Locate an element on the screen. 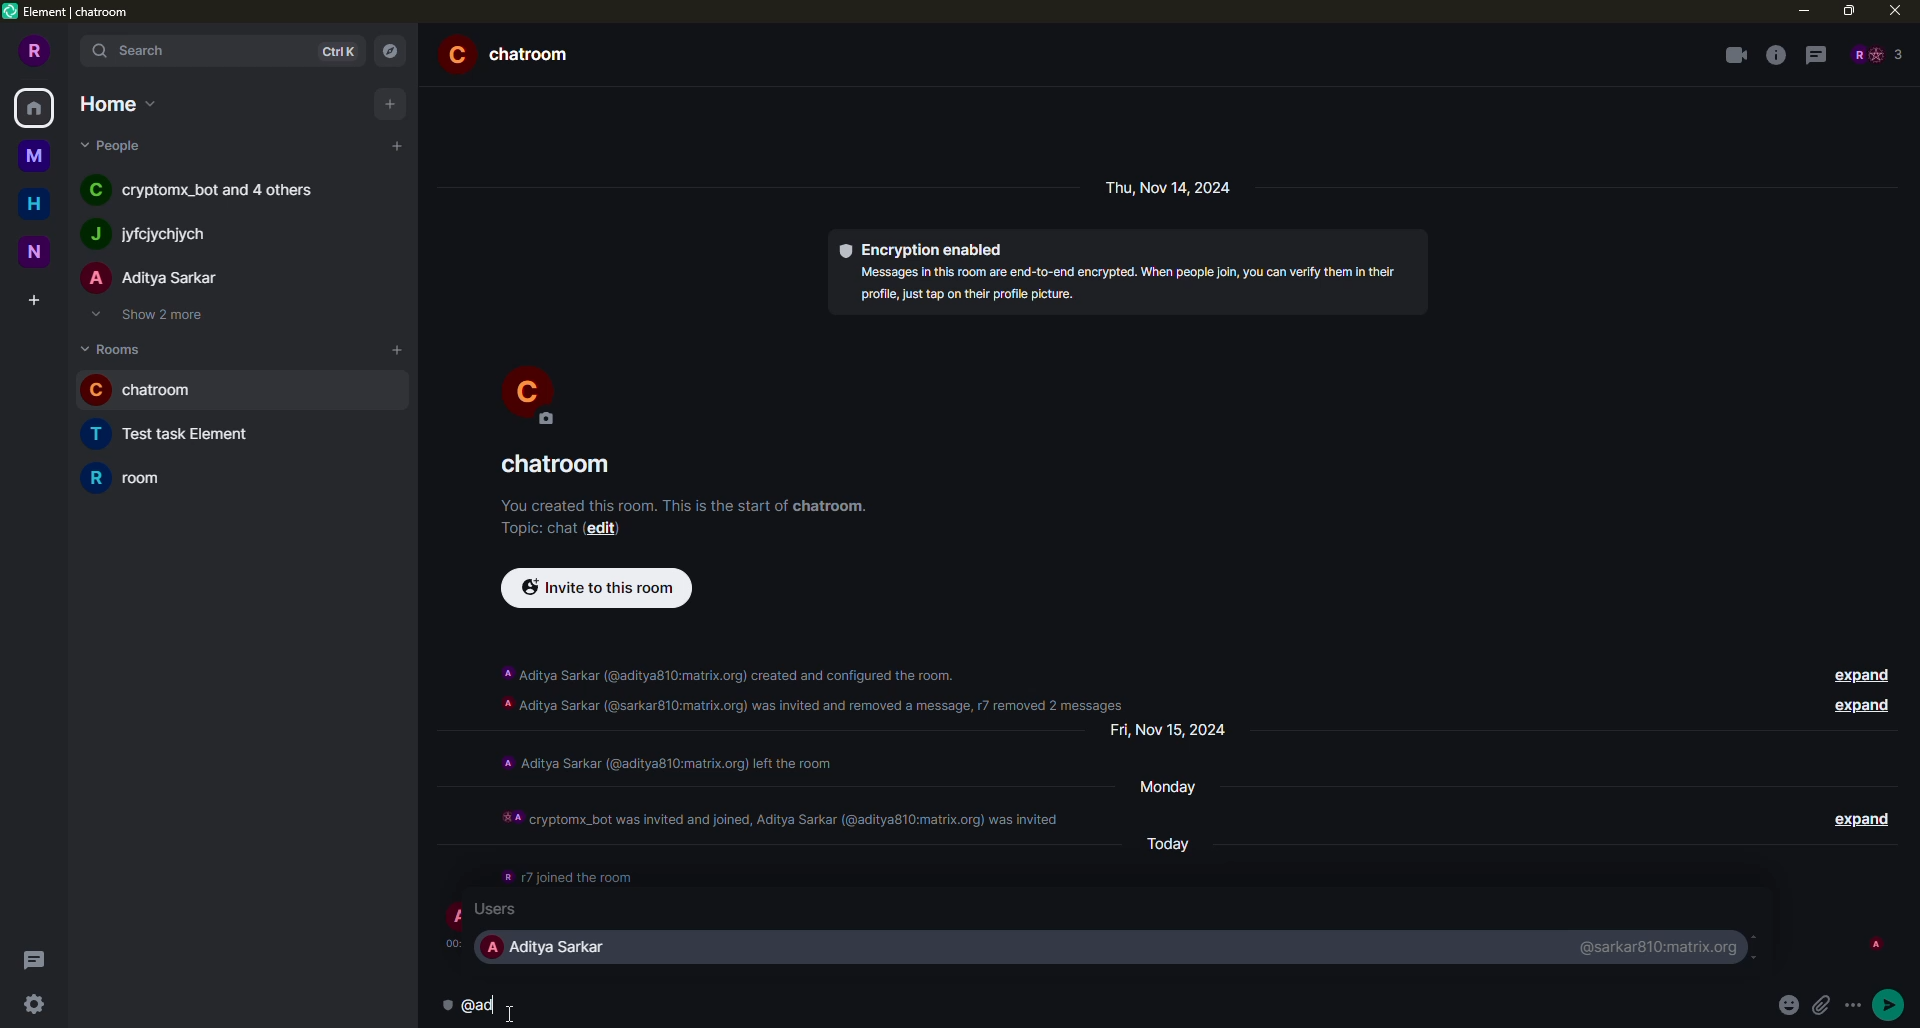 Image resolution: width=1920 pixels, height=1028 pixels. profile is located at coordinates (36, 50).